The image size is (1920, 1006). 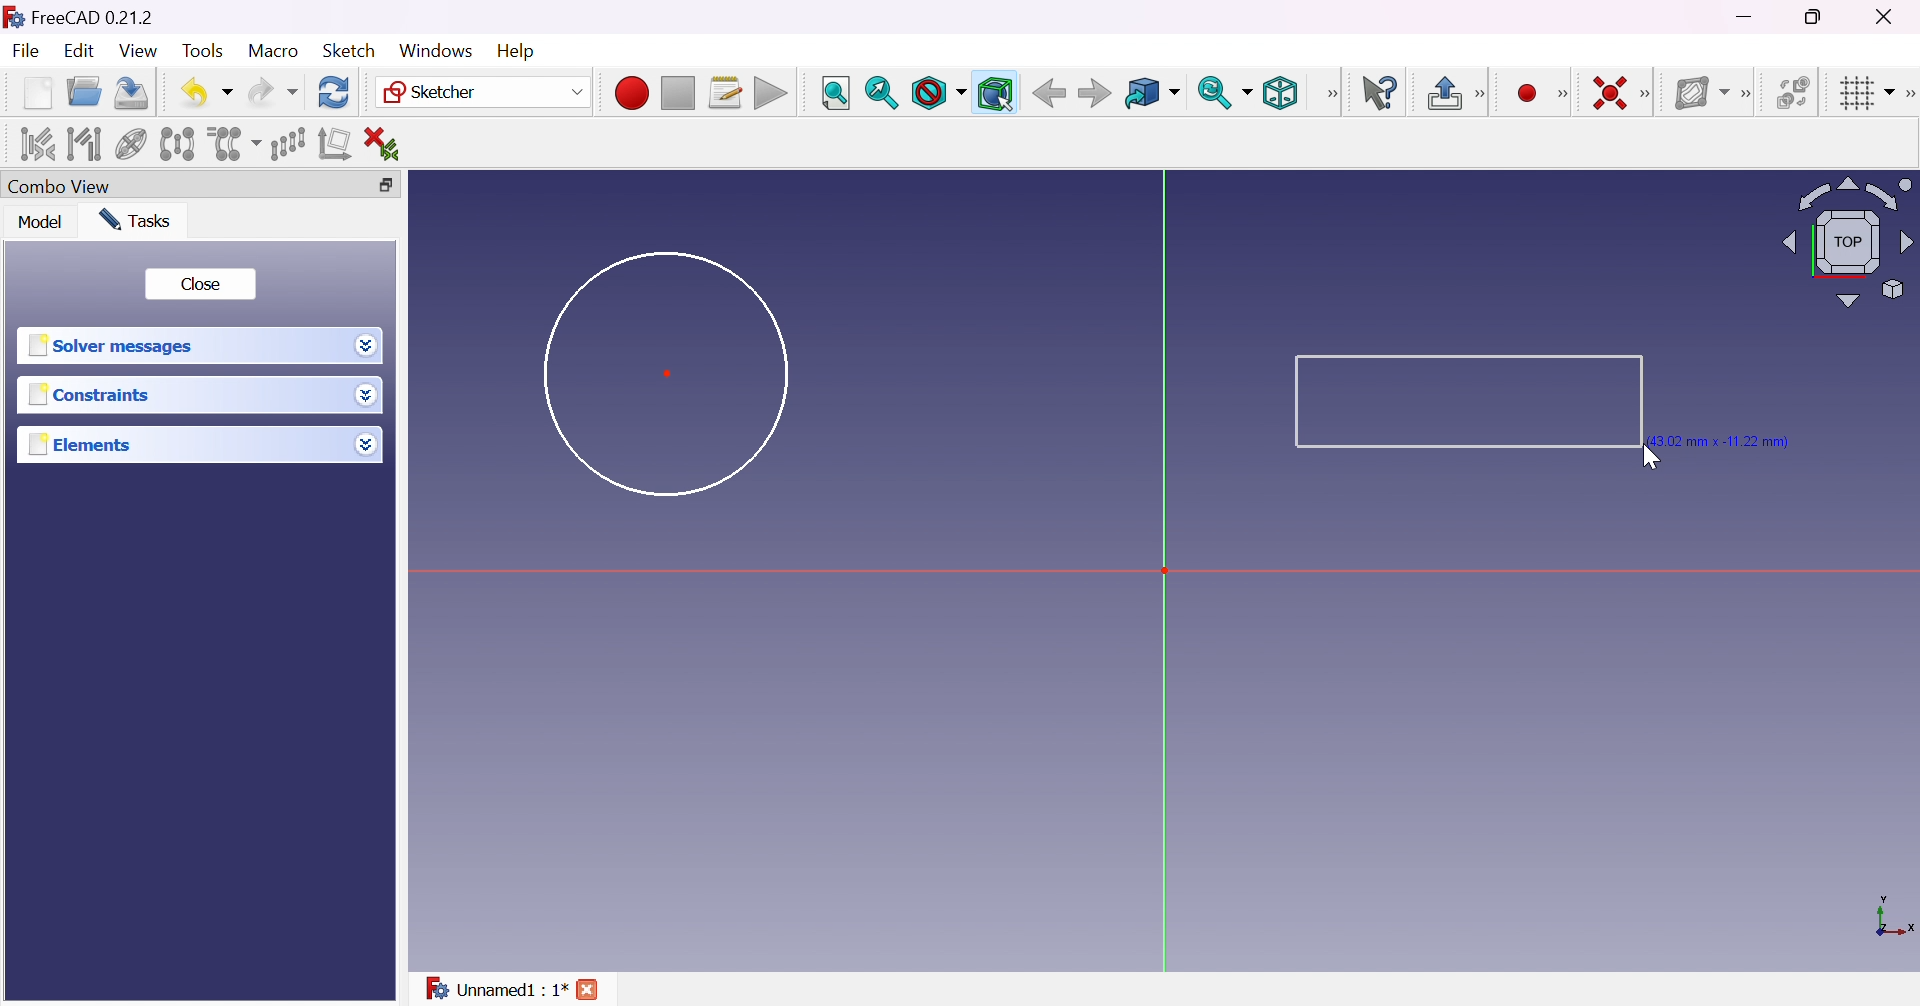 What do you see at coordinates (128, 91) in the screenshot?
I see `Save` at bounding box center [128, 91].